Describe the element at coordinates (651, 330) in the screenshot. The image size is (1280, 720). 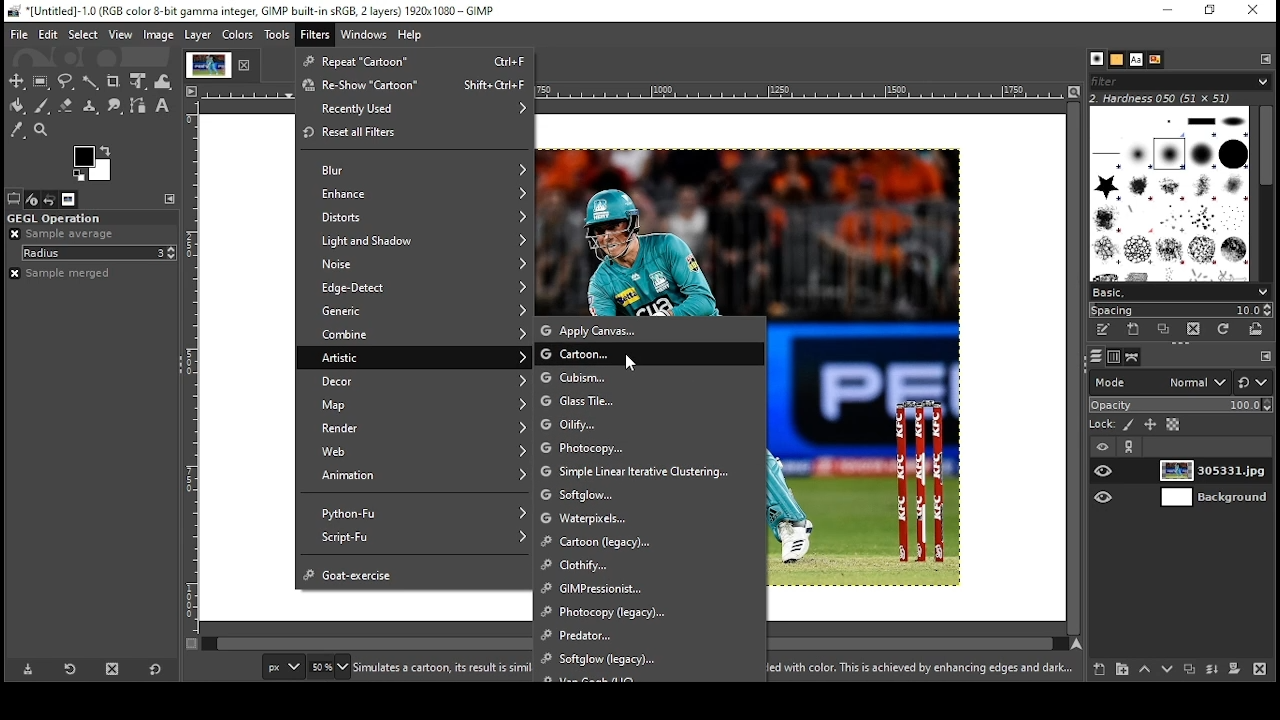
I see `apply canvas` at that location.